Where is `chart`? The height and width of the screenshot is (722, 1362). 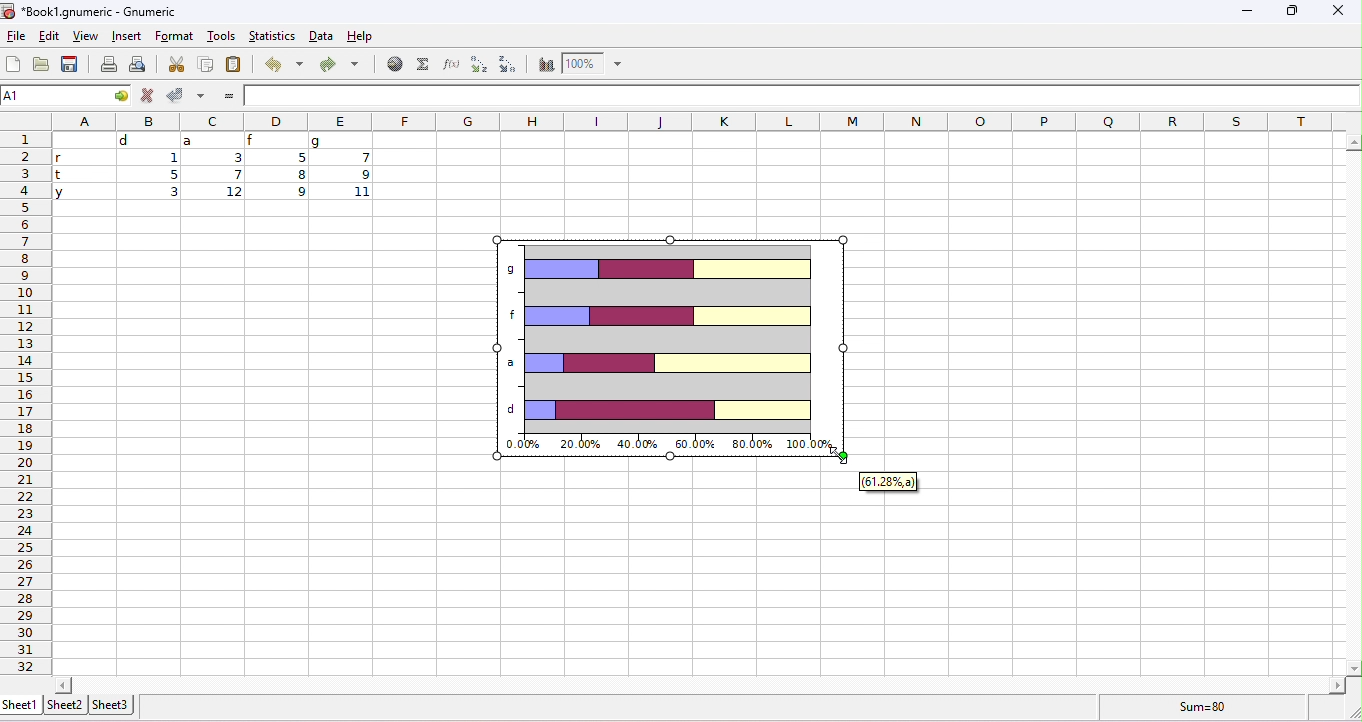
chart is located at coordinates (543, 64).